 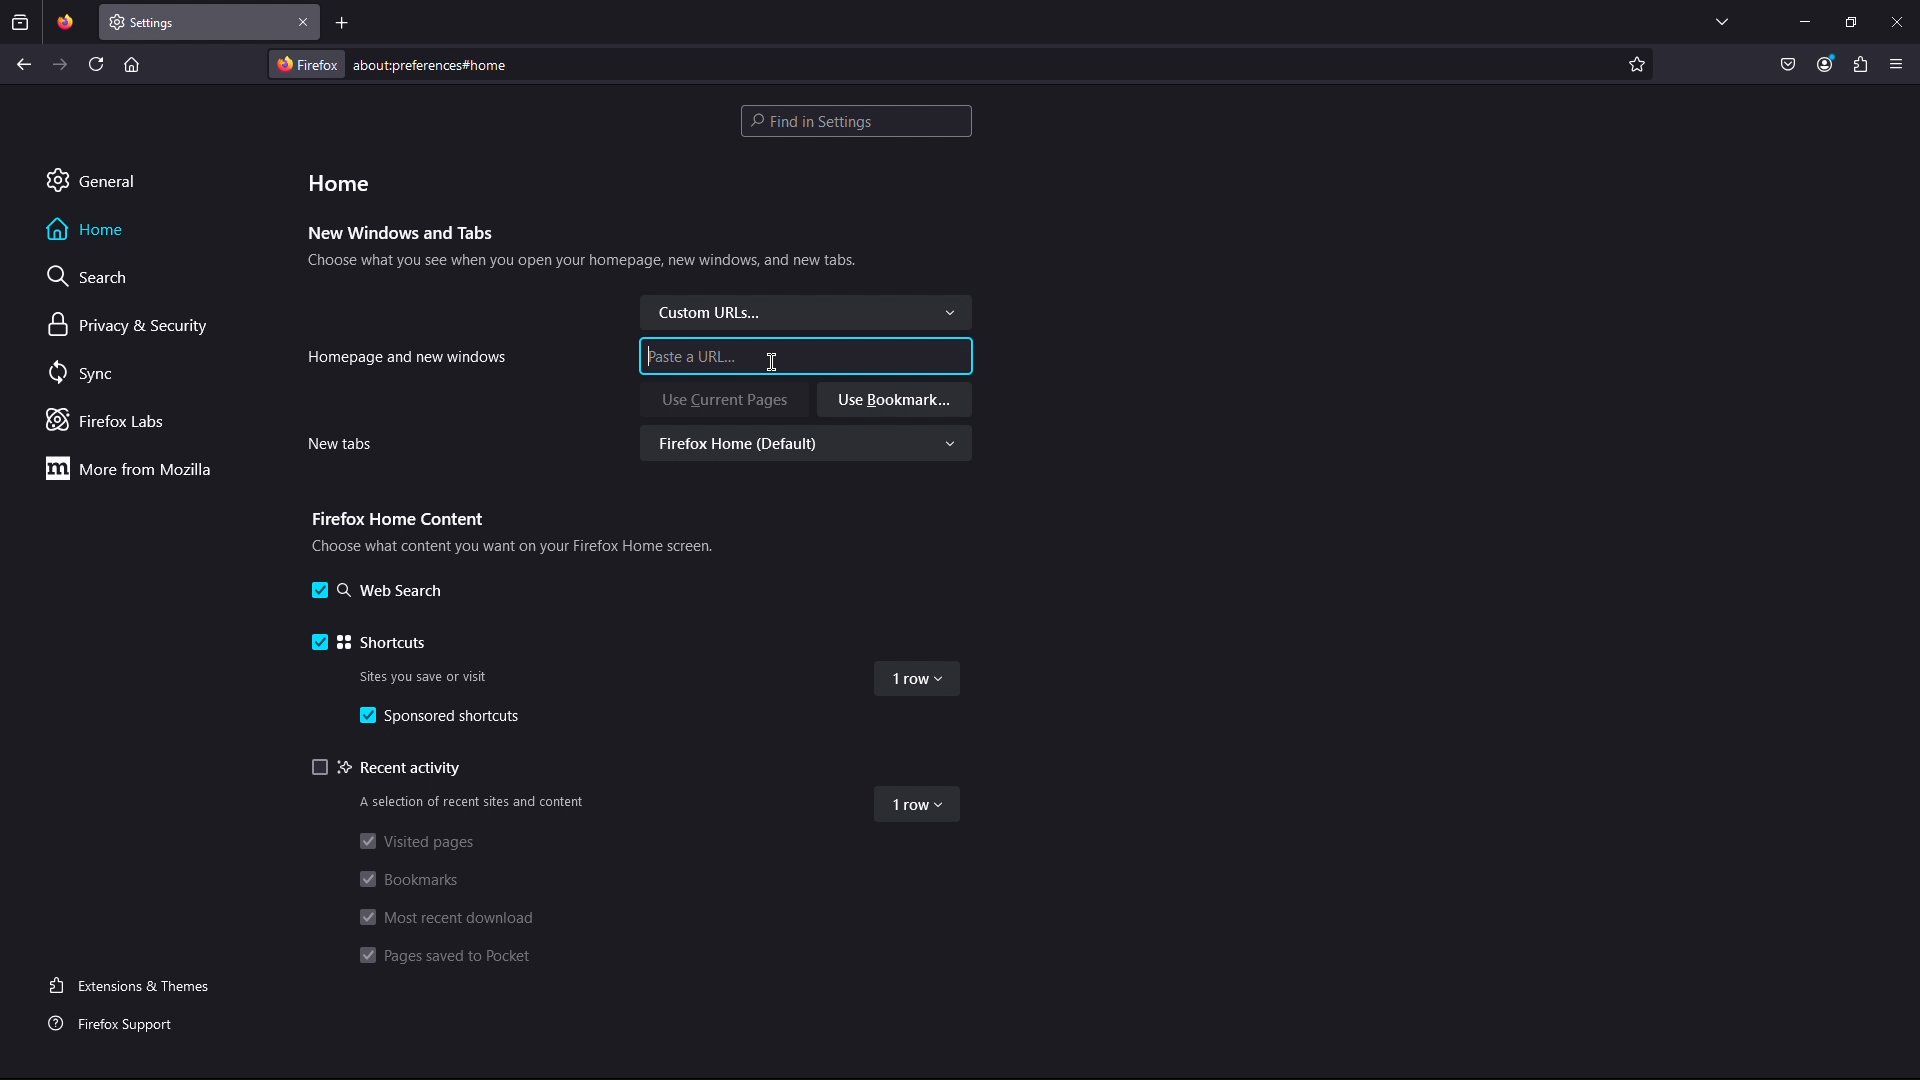 What do you see at coordinates (944, 63) in the screenshot?
I see `Address Bar` at bounding box center [944, 63].